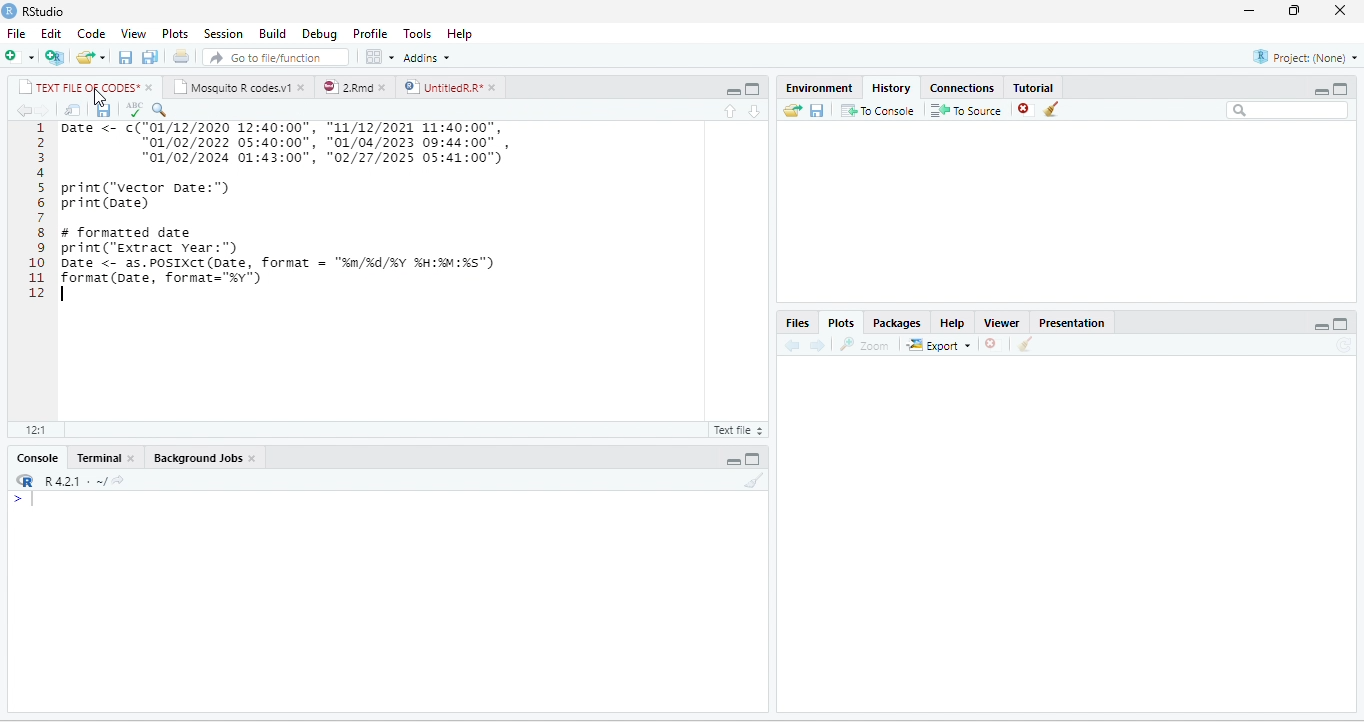 The image size is (1364, 722). Describe the element at coordinates (276, 57) in the screenshot. I see `search file` at that location.